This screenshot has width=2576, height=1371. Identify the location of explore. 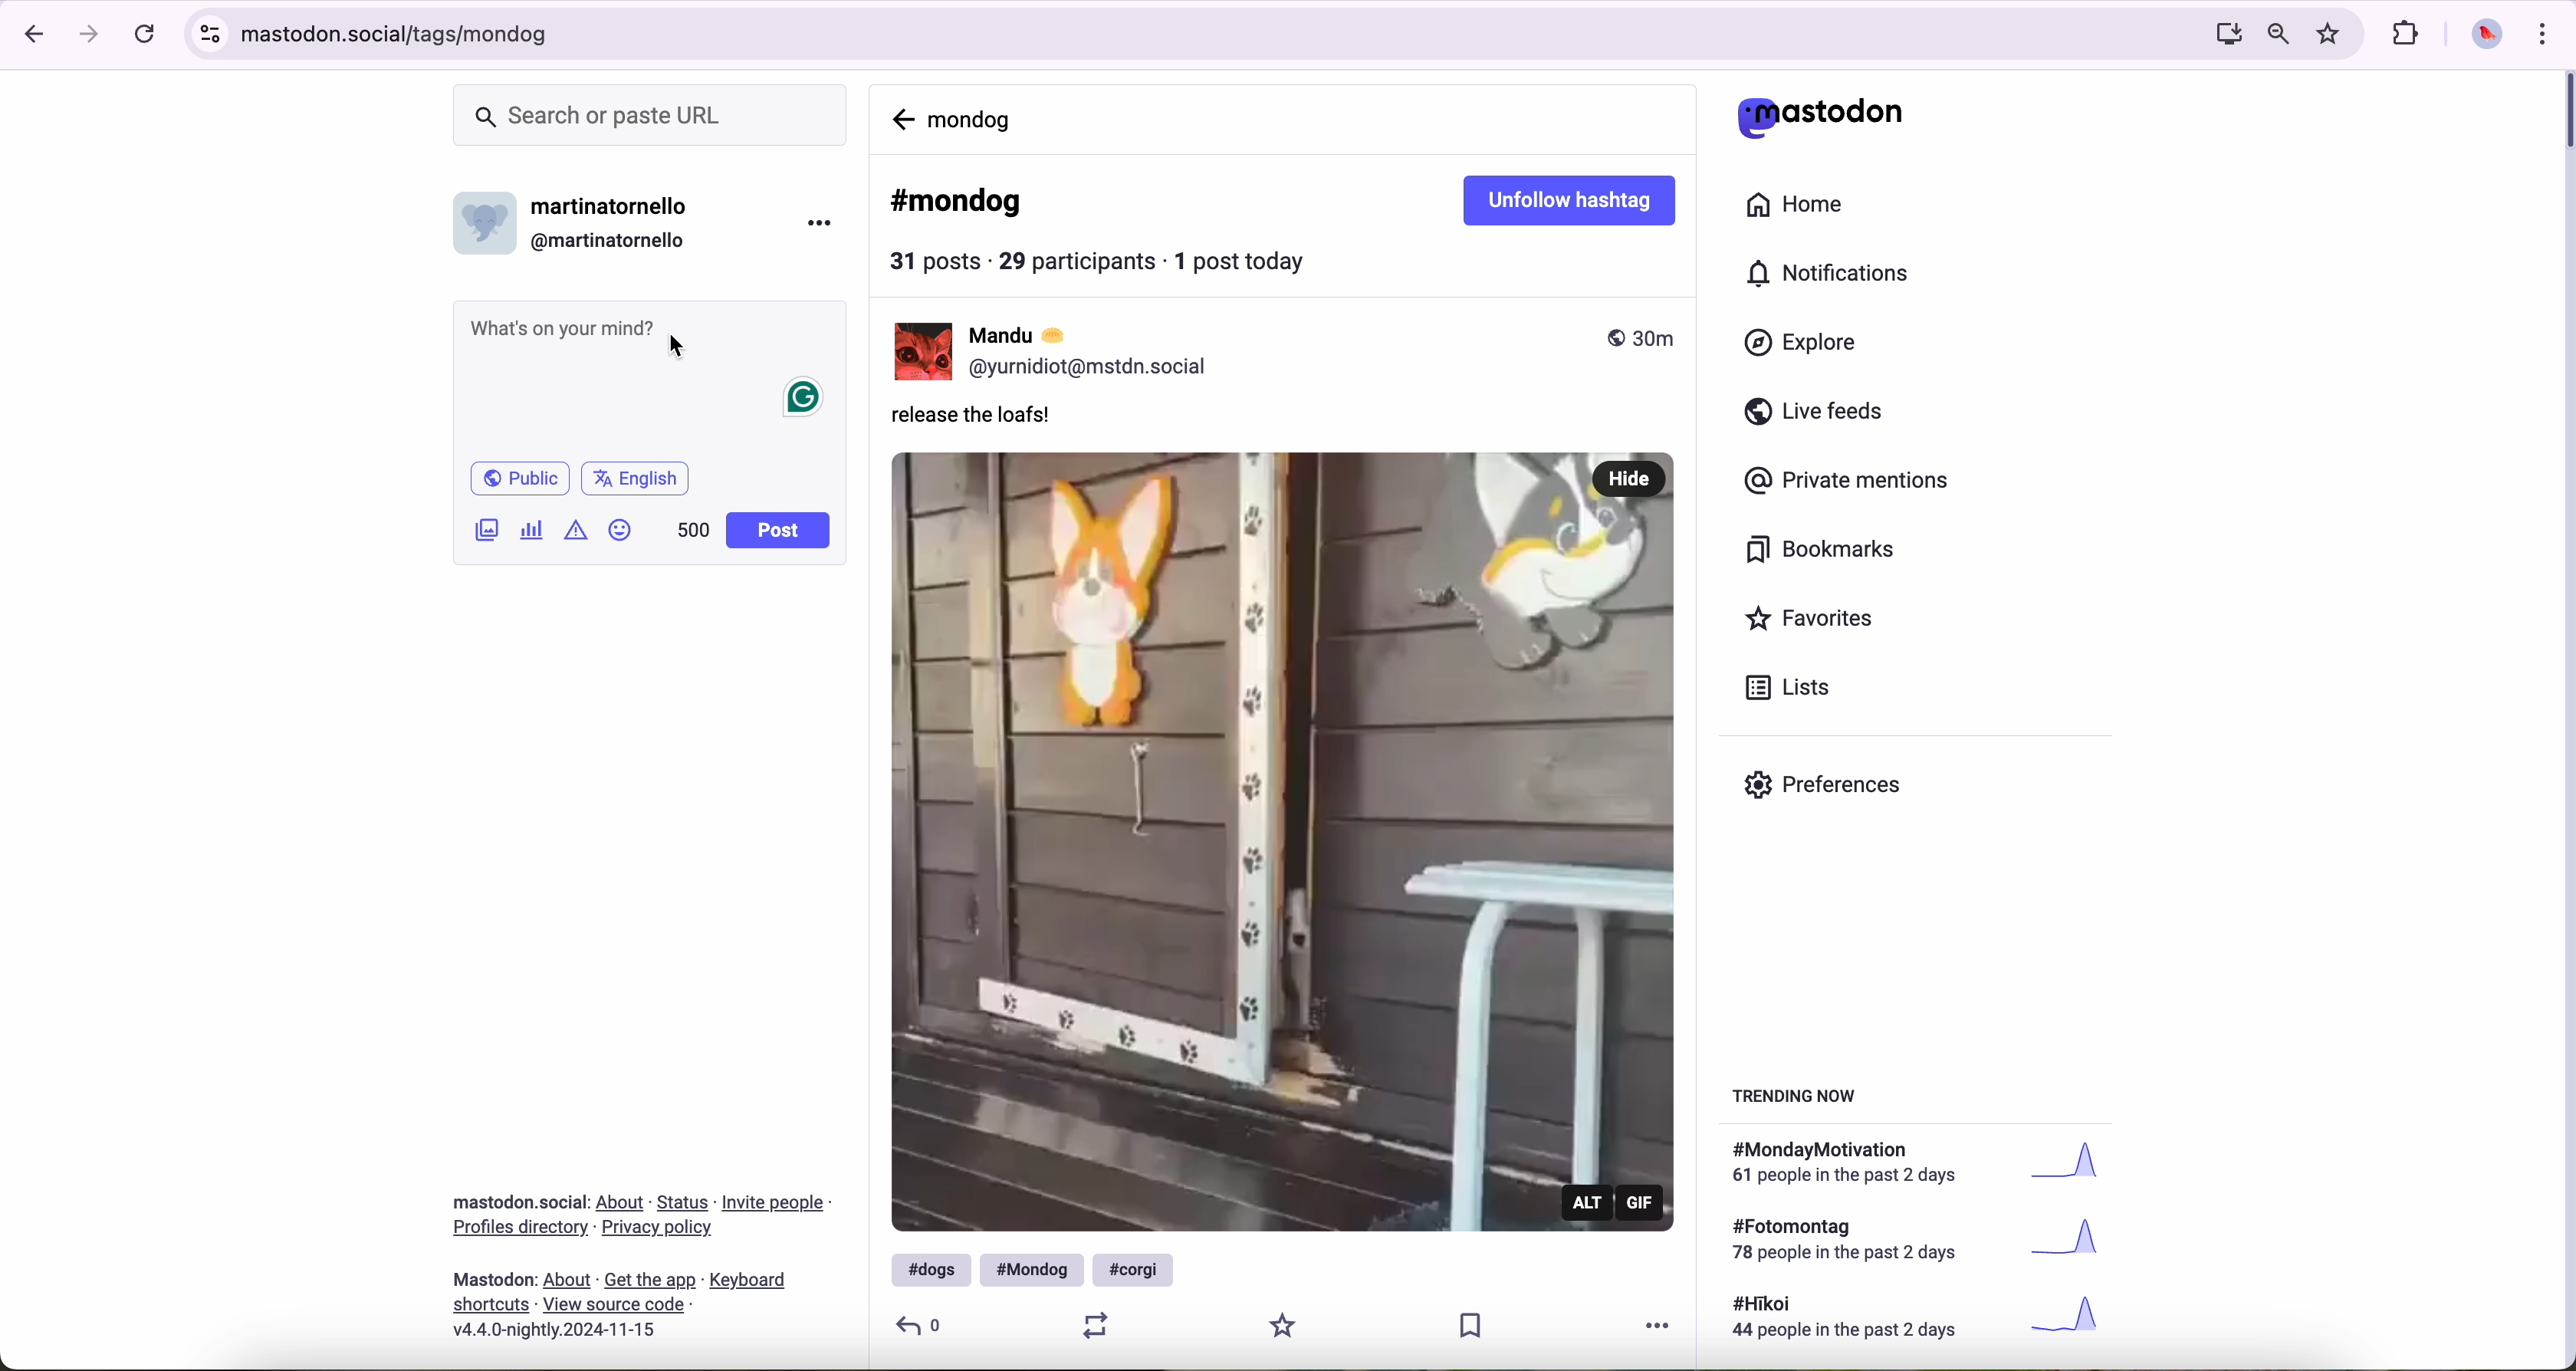
(1805, 344).